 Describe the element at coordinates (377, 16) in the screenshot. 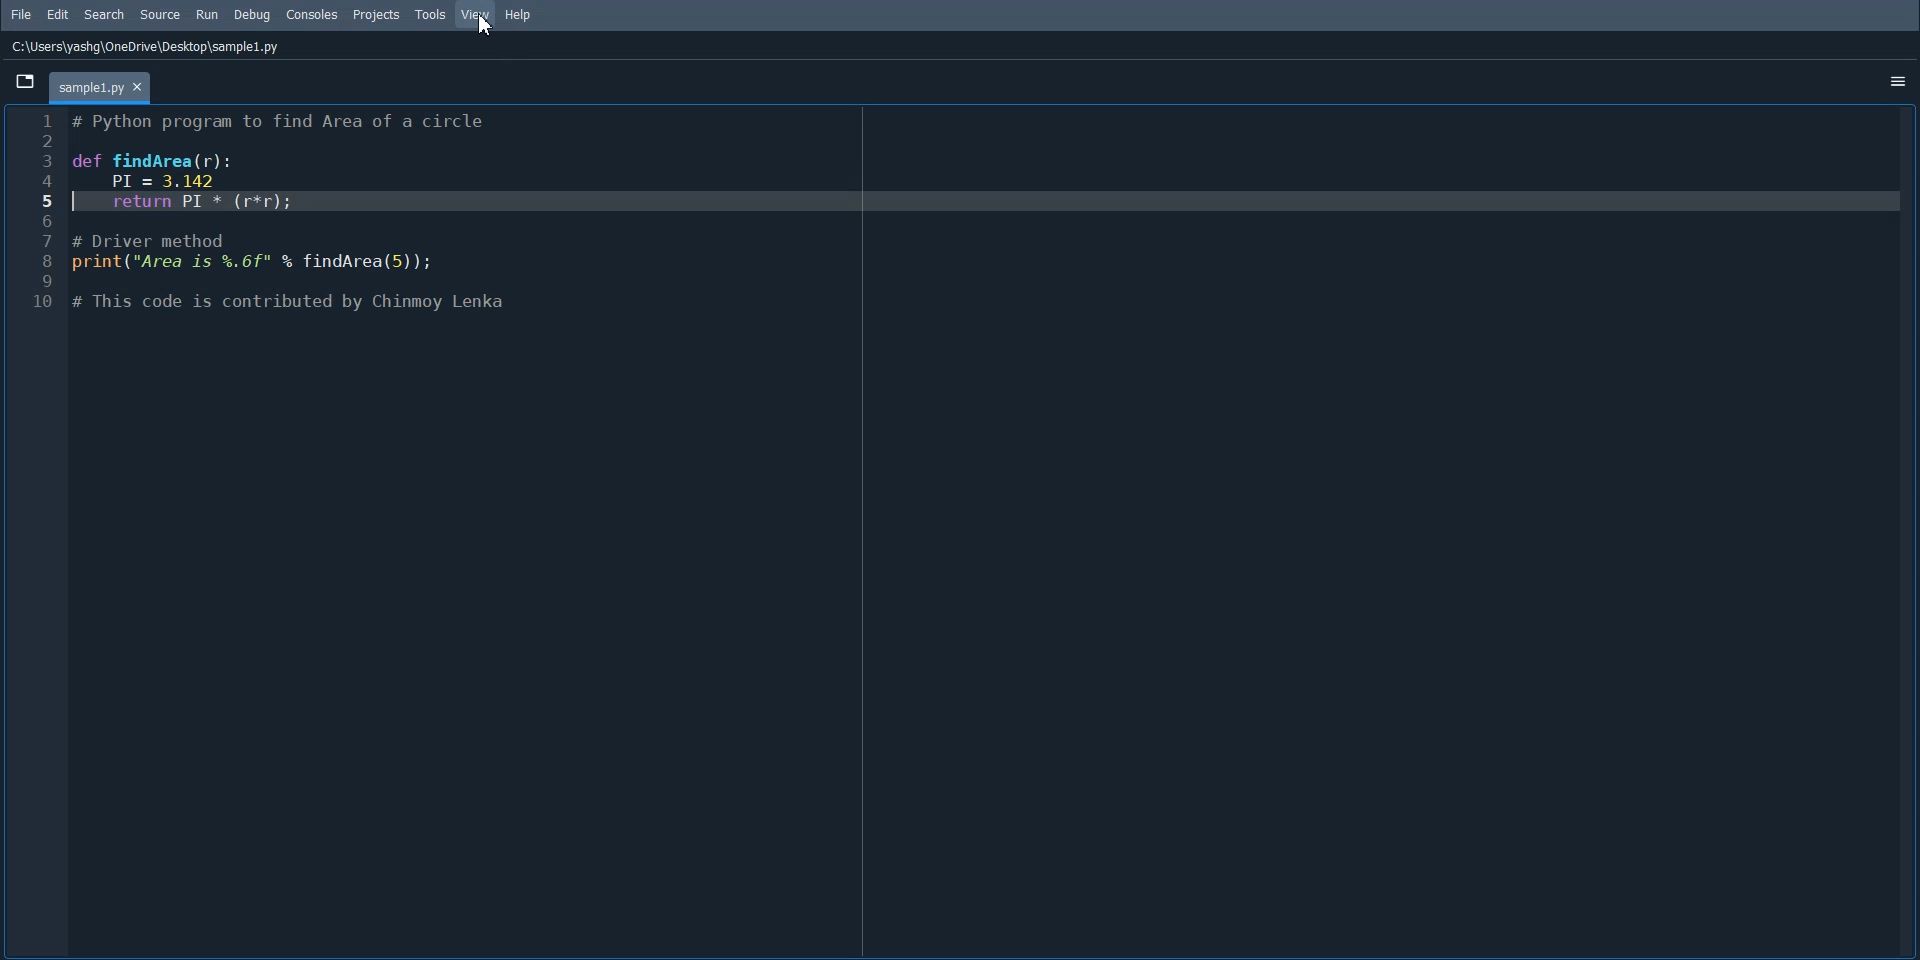

I see `Projects` at that location.